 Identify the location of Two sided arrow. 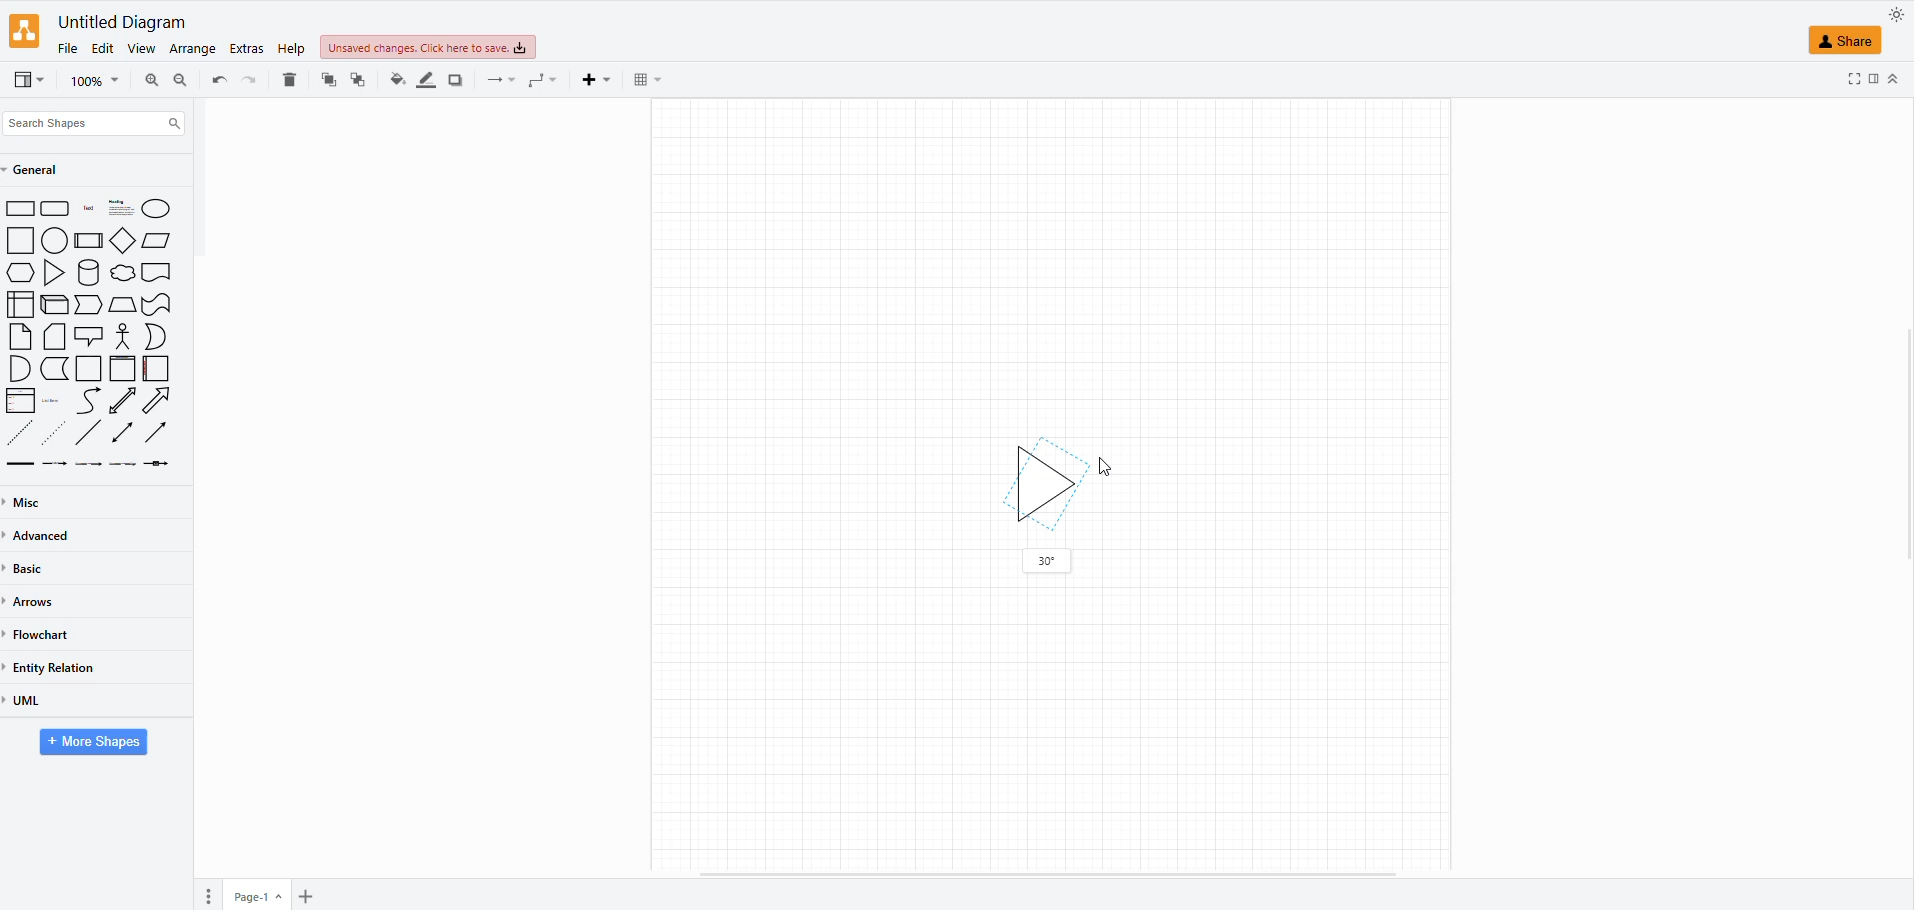
(122, 432).